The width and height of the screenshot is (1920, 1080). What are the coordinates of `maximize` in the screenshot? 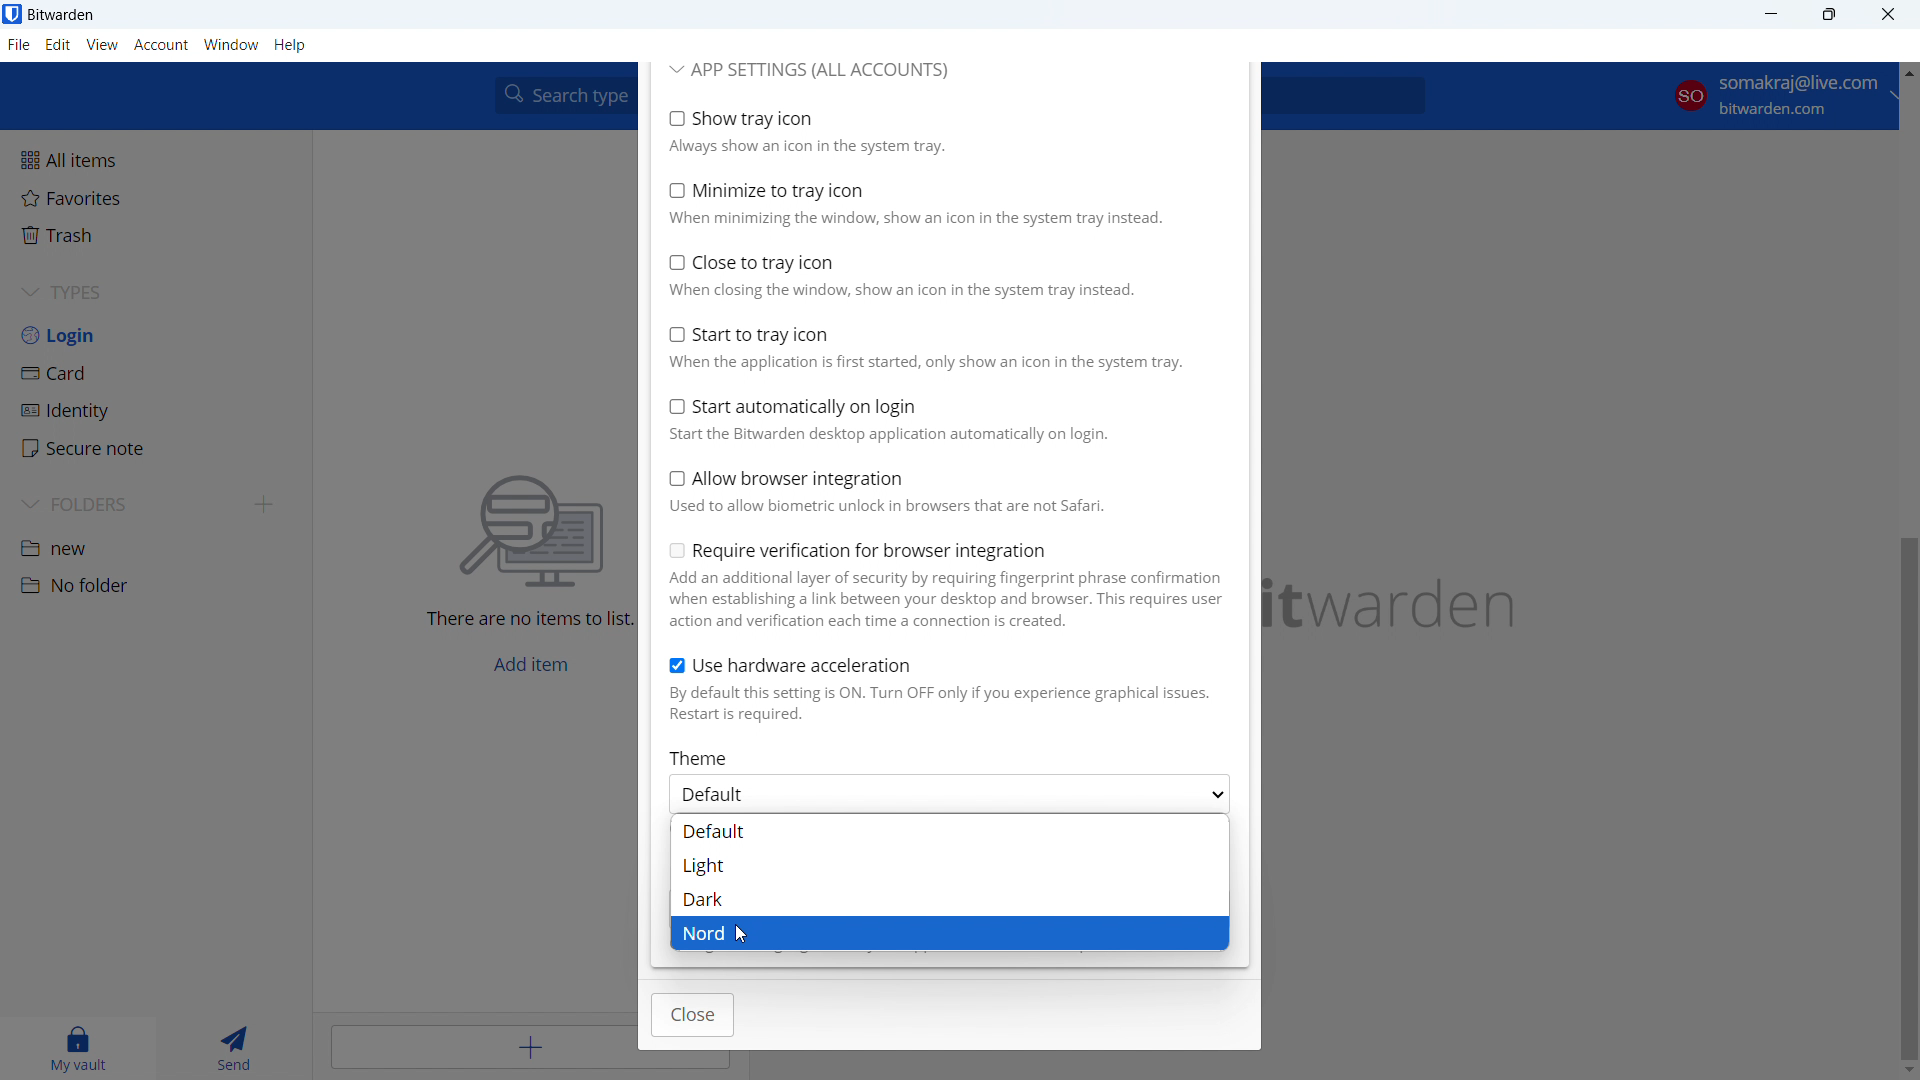 It's located at (1829, 15).